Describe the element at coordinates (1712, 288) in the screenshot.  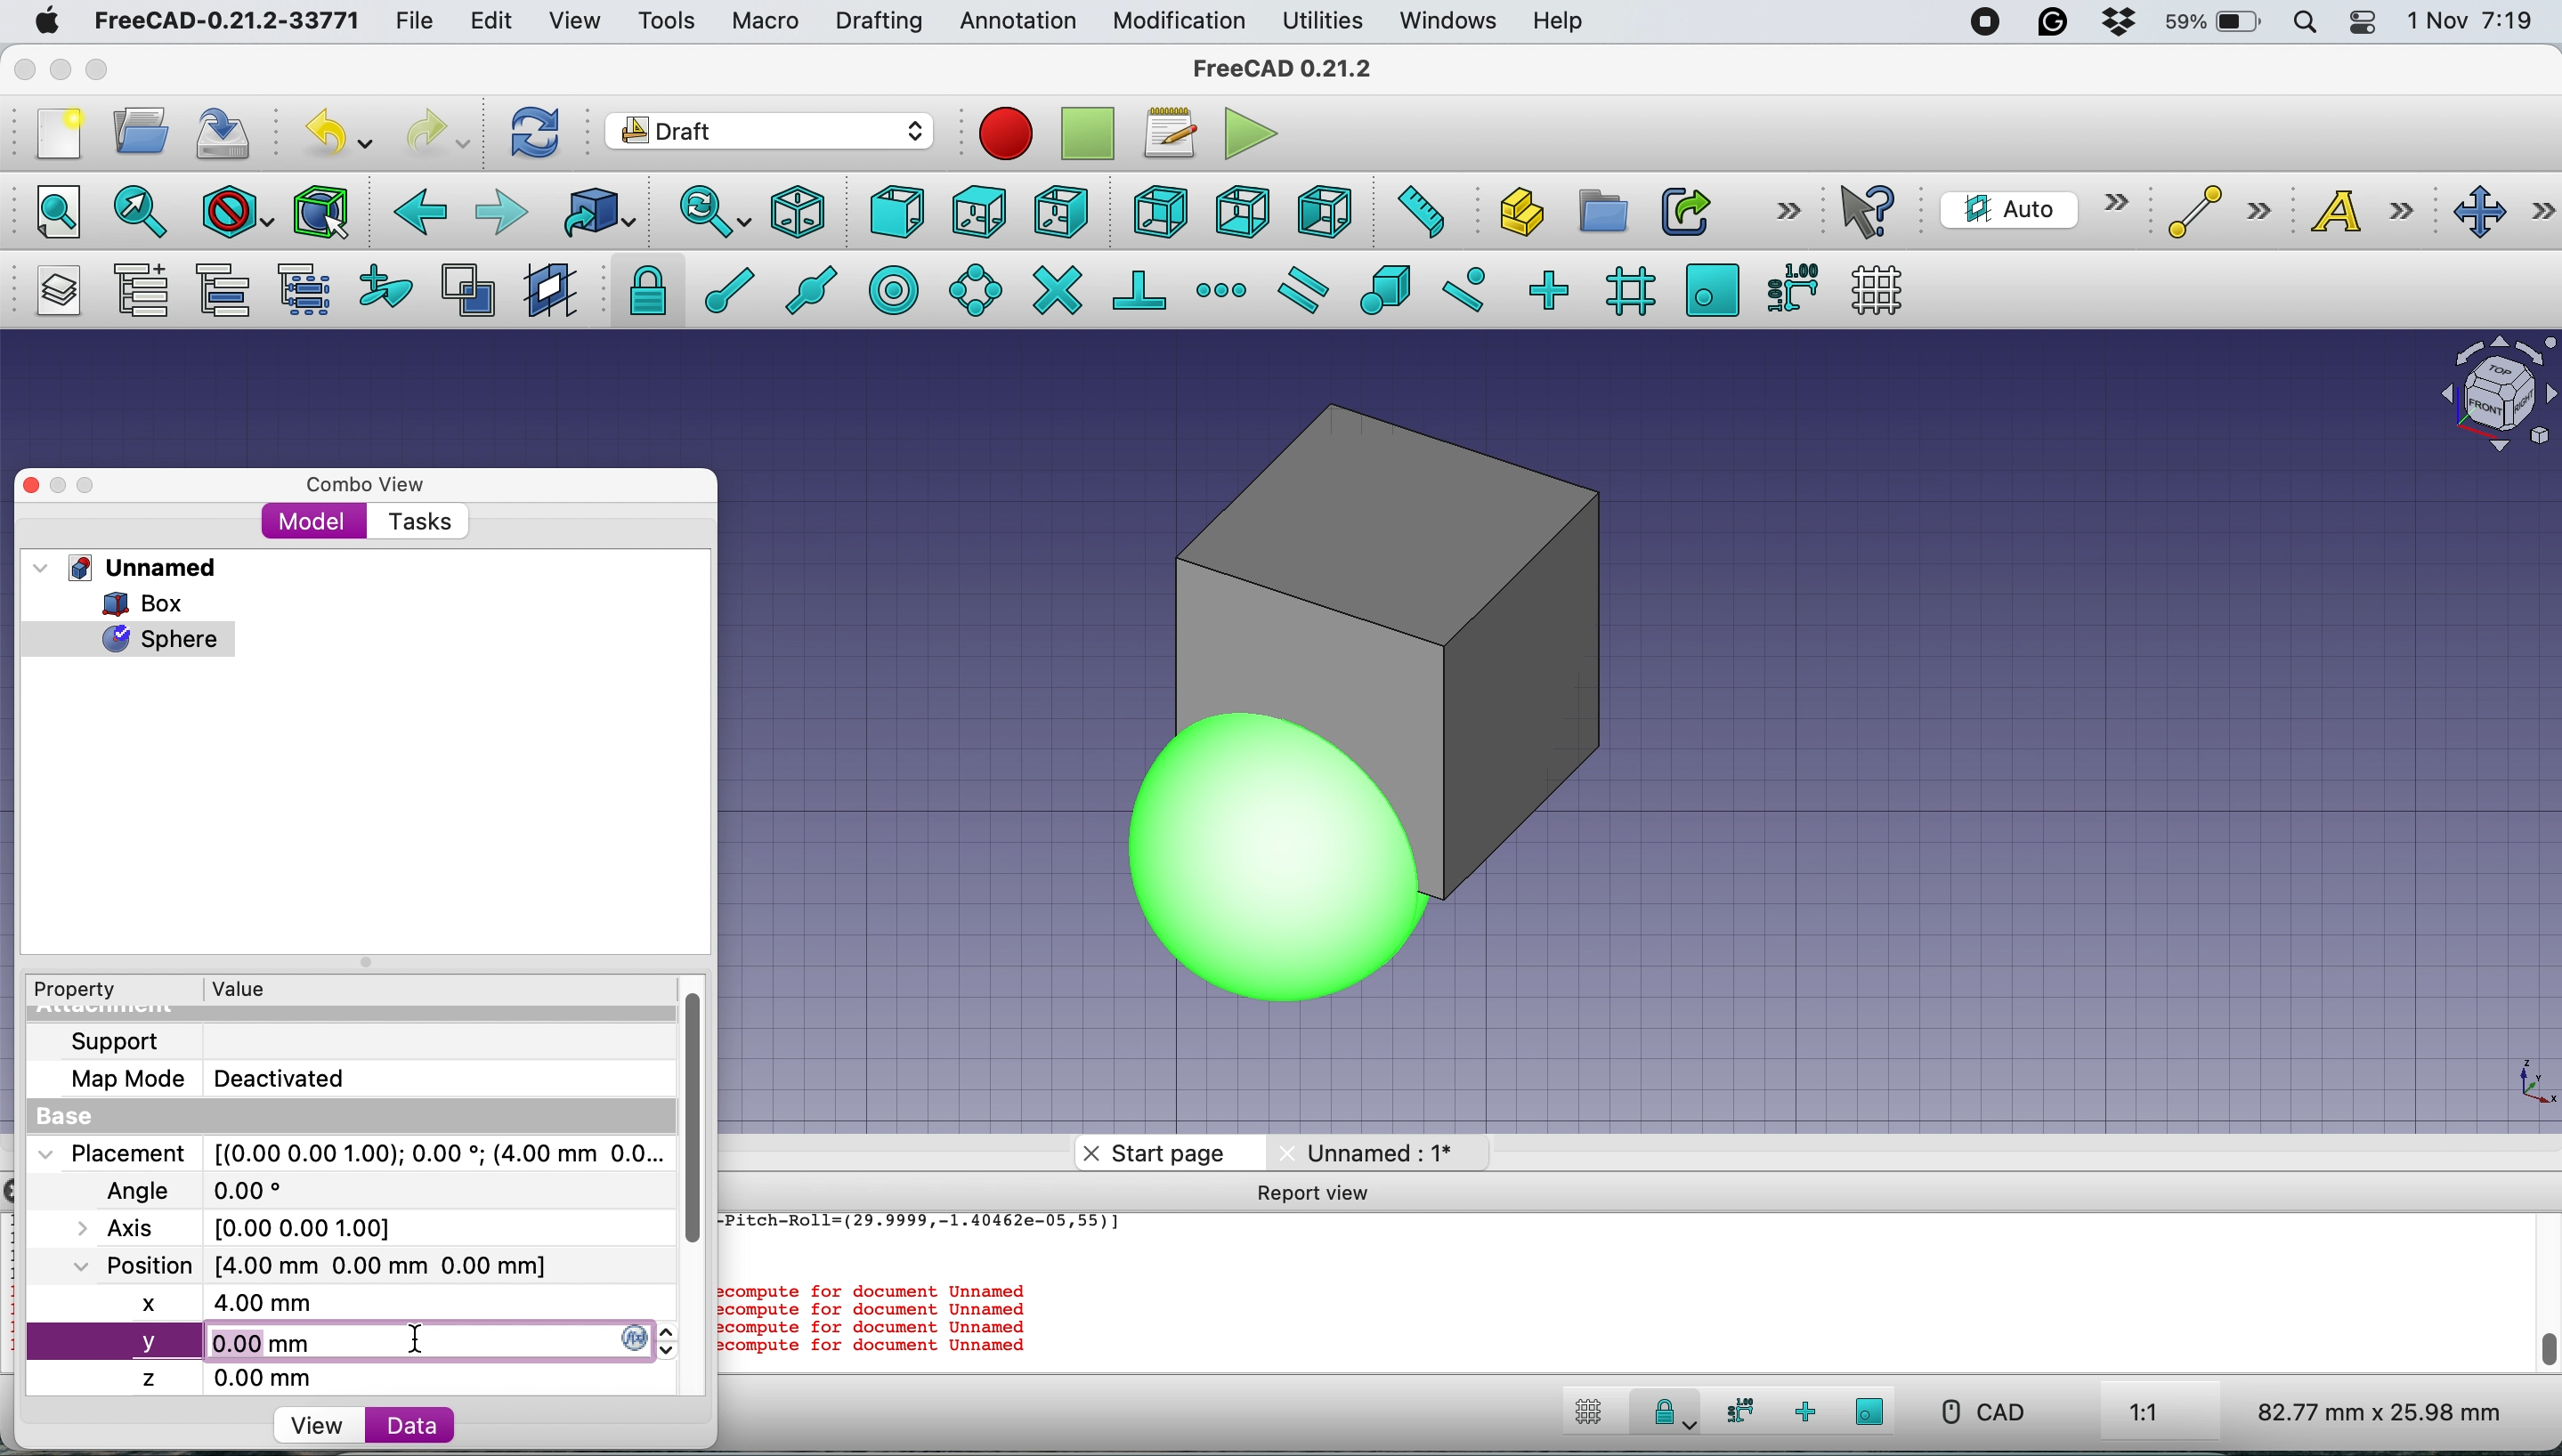
I see `snap working plane` at that location.